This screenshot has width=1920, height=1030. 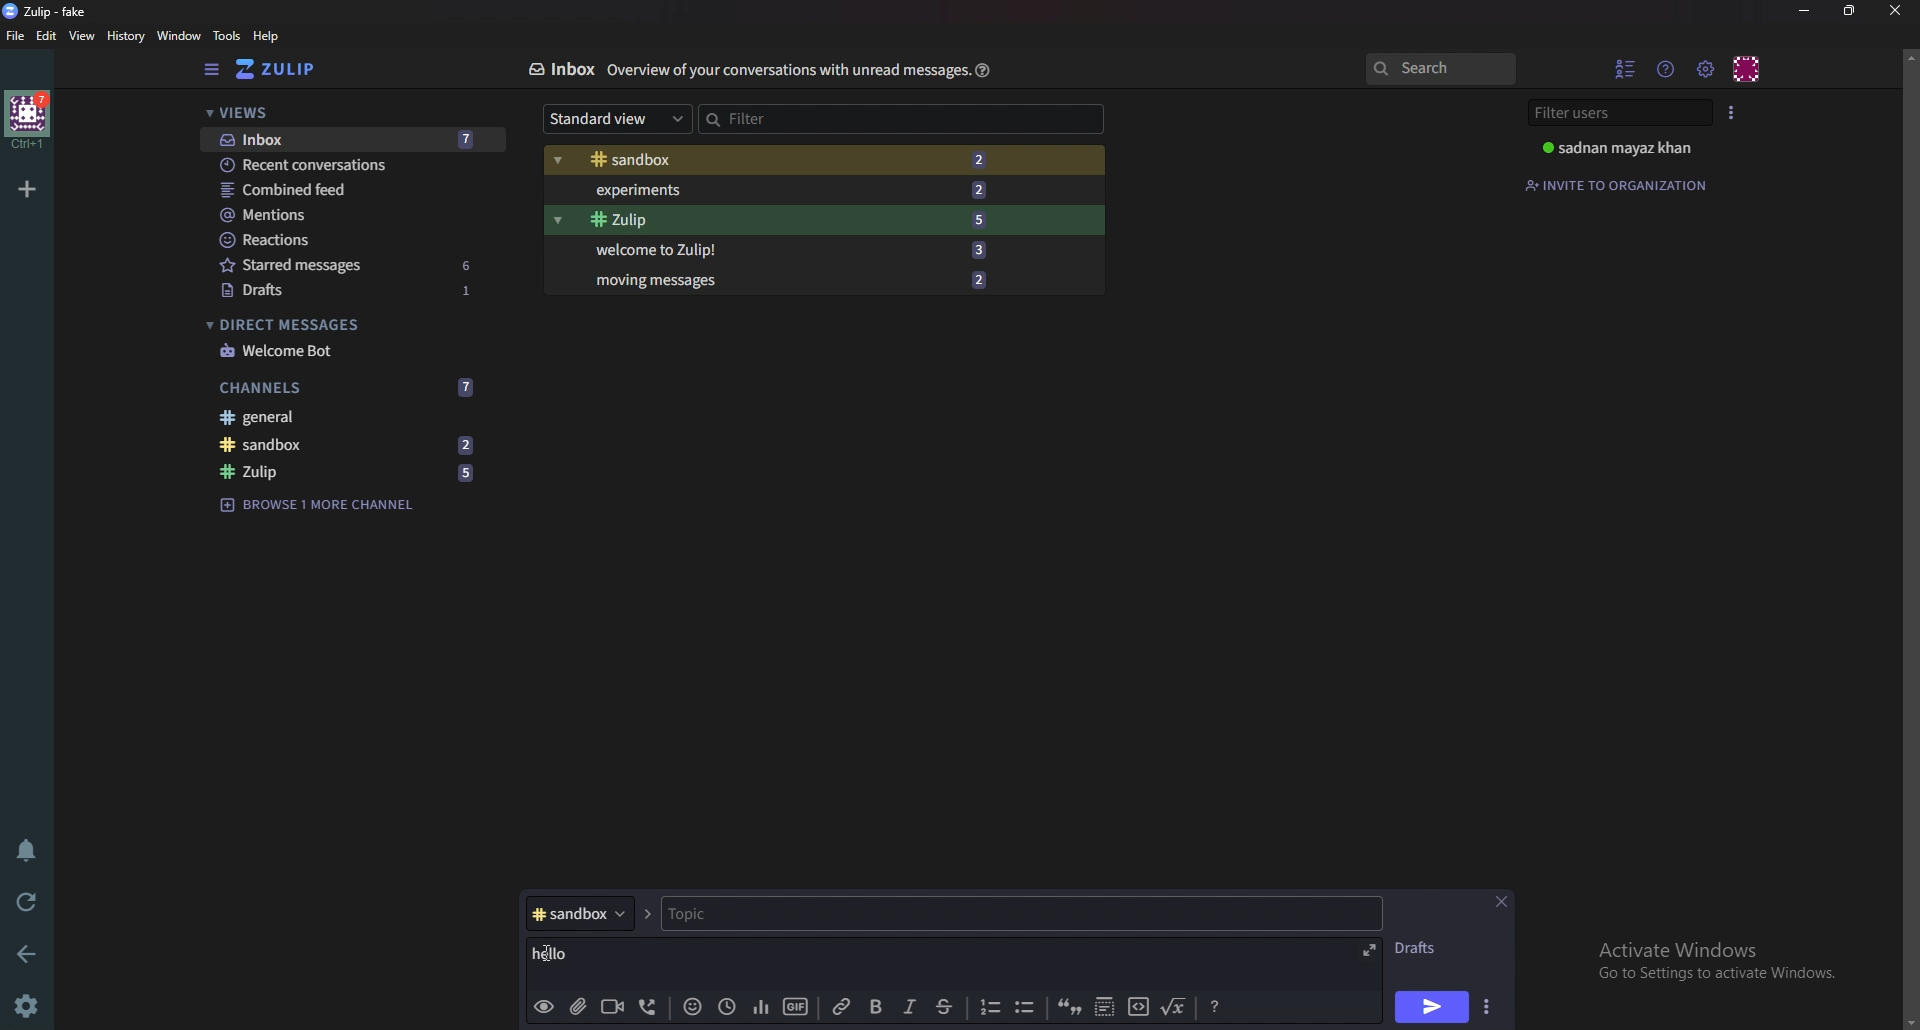 What do you see at coordinates (761, 914) in the screenshot?
I see `Topic` at bounding box center [761, 914].